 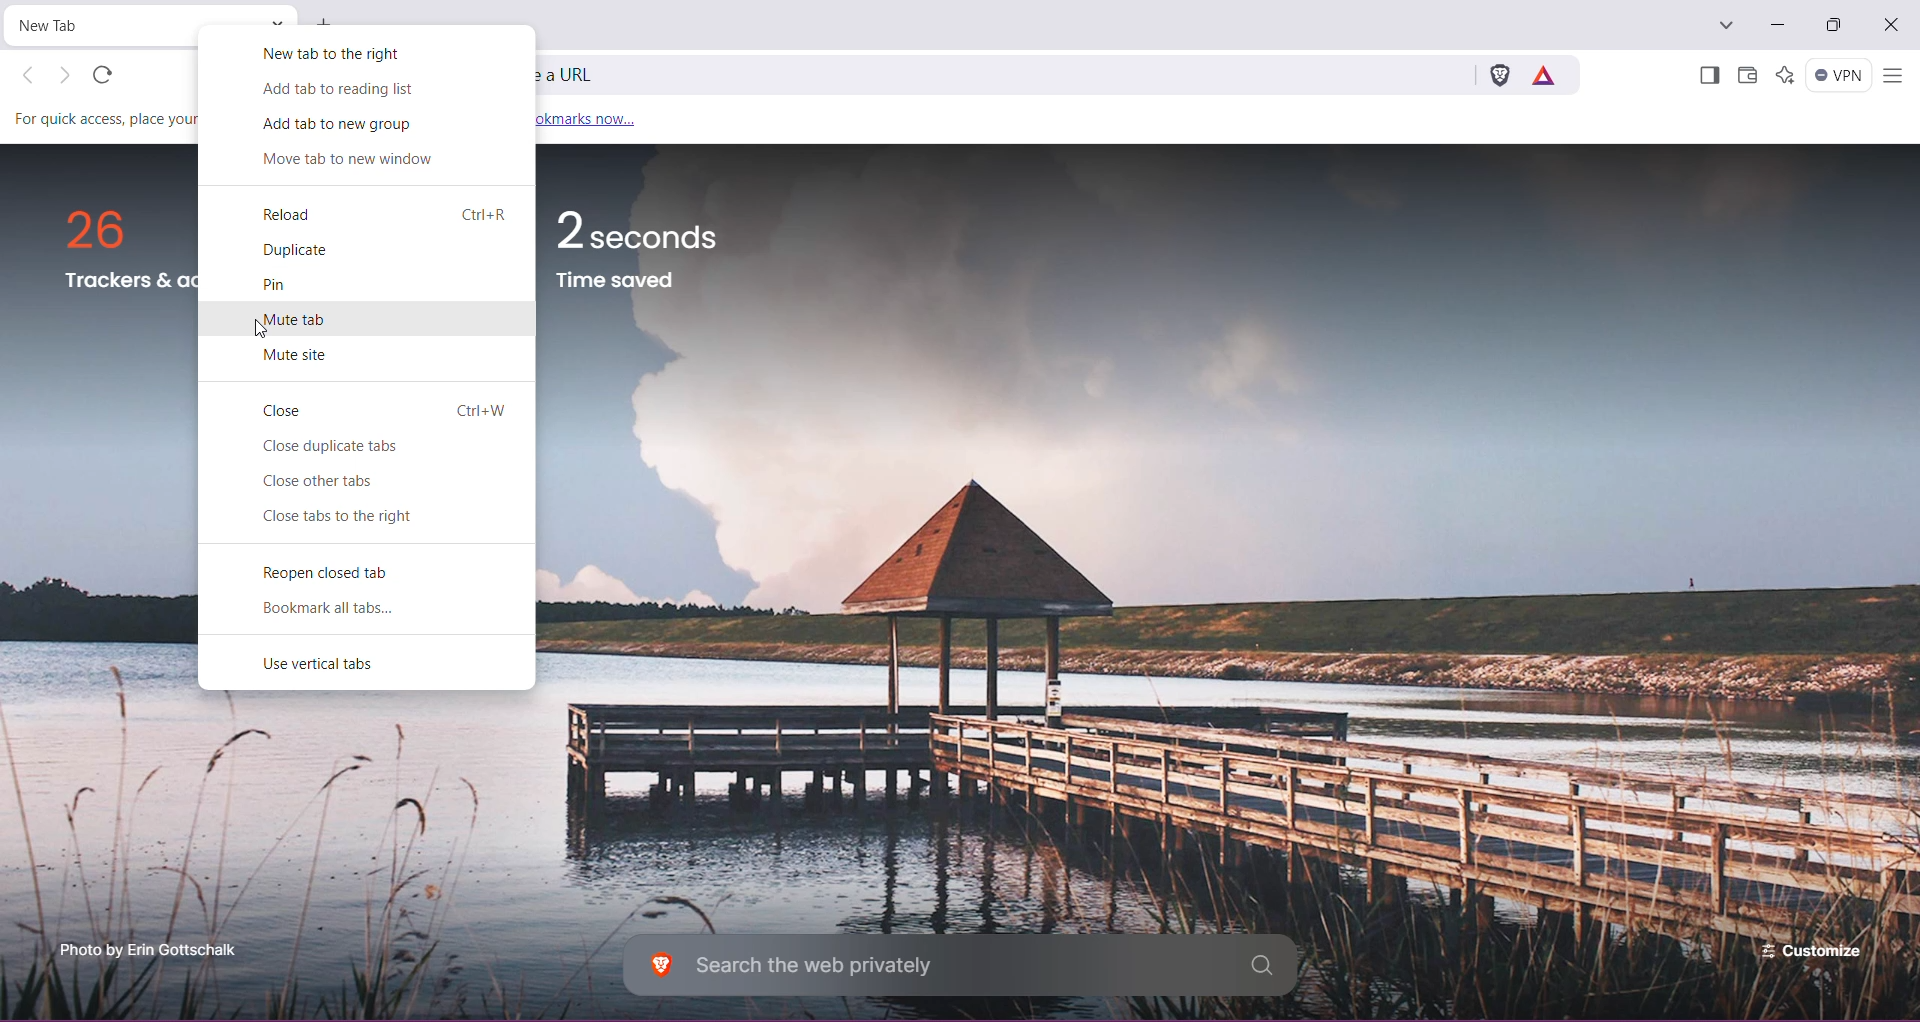 I want to click on Move tab to new window, so click(x=356, y=161).